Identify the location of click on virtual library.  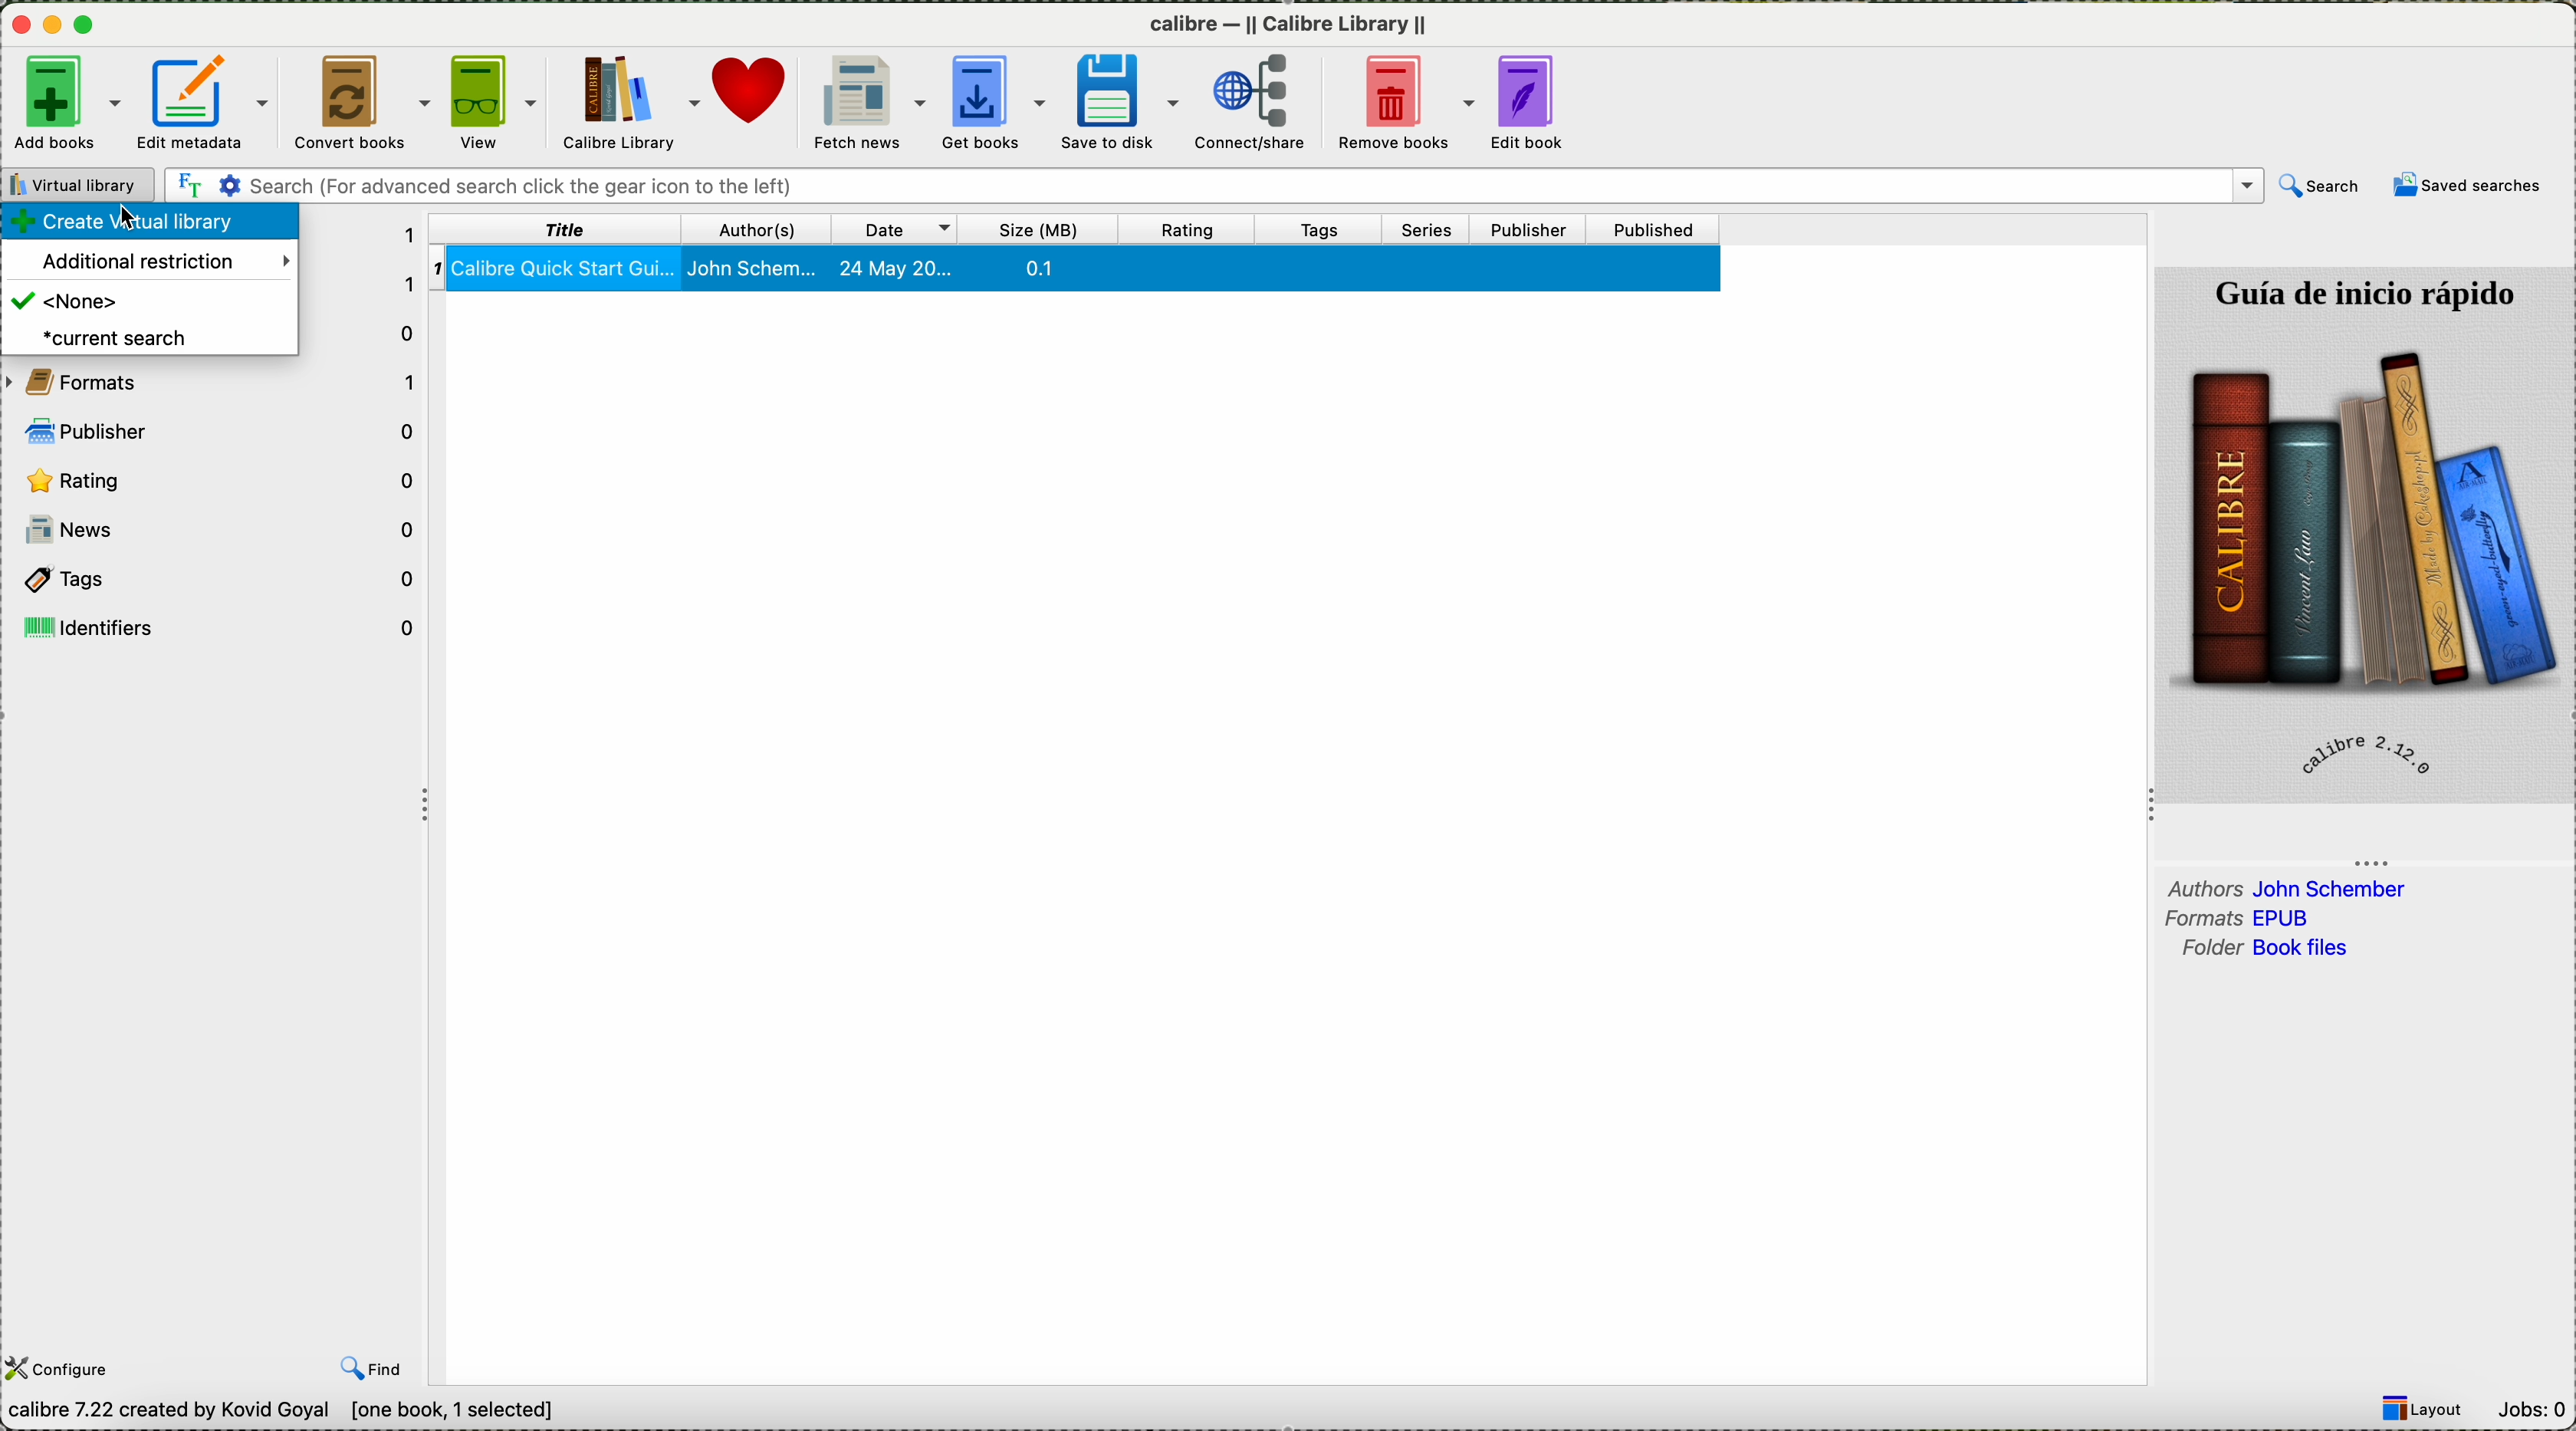
(77, 180).